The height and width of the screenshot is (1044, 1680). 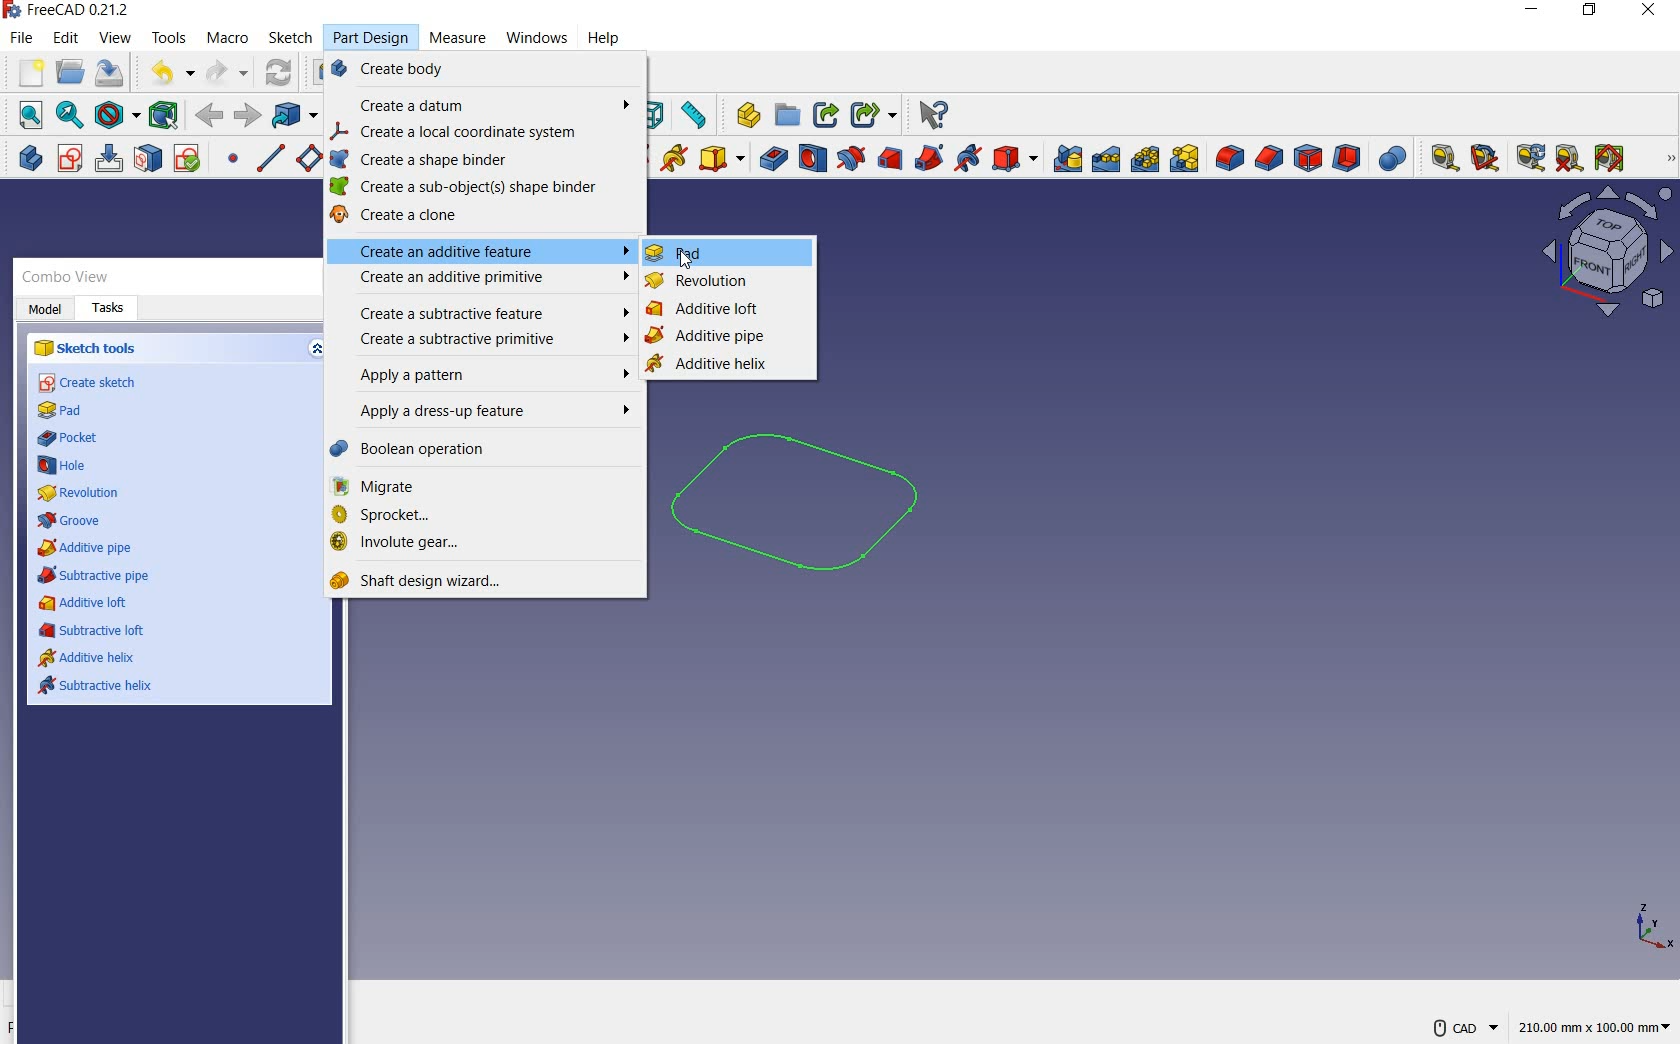 I want to click on Open, so click(x=790, y=111).